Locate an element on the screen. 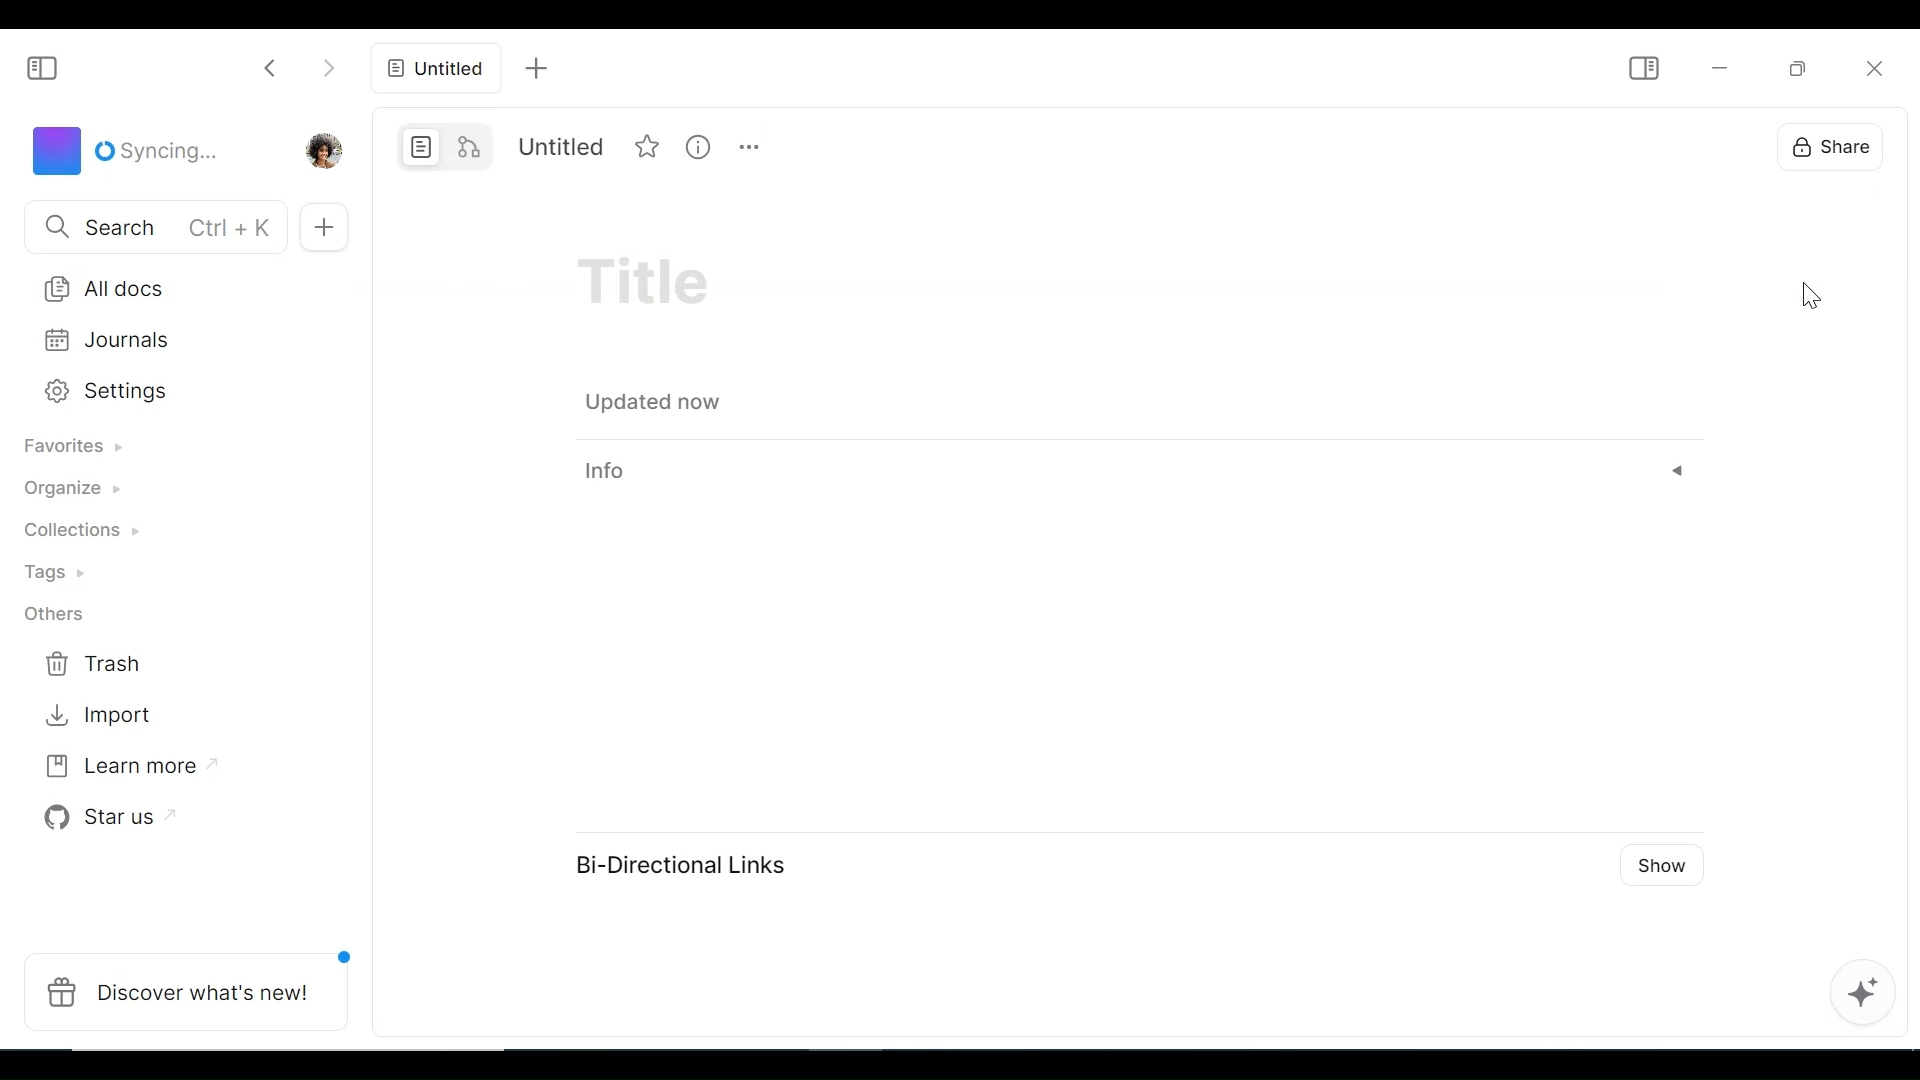 This screenshot has width=1920, height=1080. Collections is located at coordinates (94, 533).